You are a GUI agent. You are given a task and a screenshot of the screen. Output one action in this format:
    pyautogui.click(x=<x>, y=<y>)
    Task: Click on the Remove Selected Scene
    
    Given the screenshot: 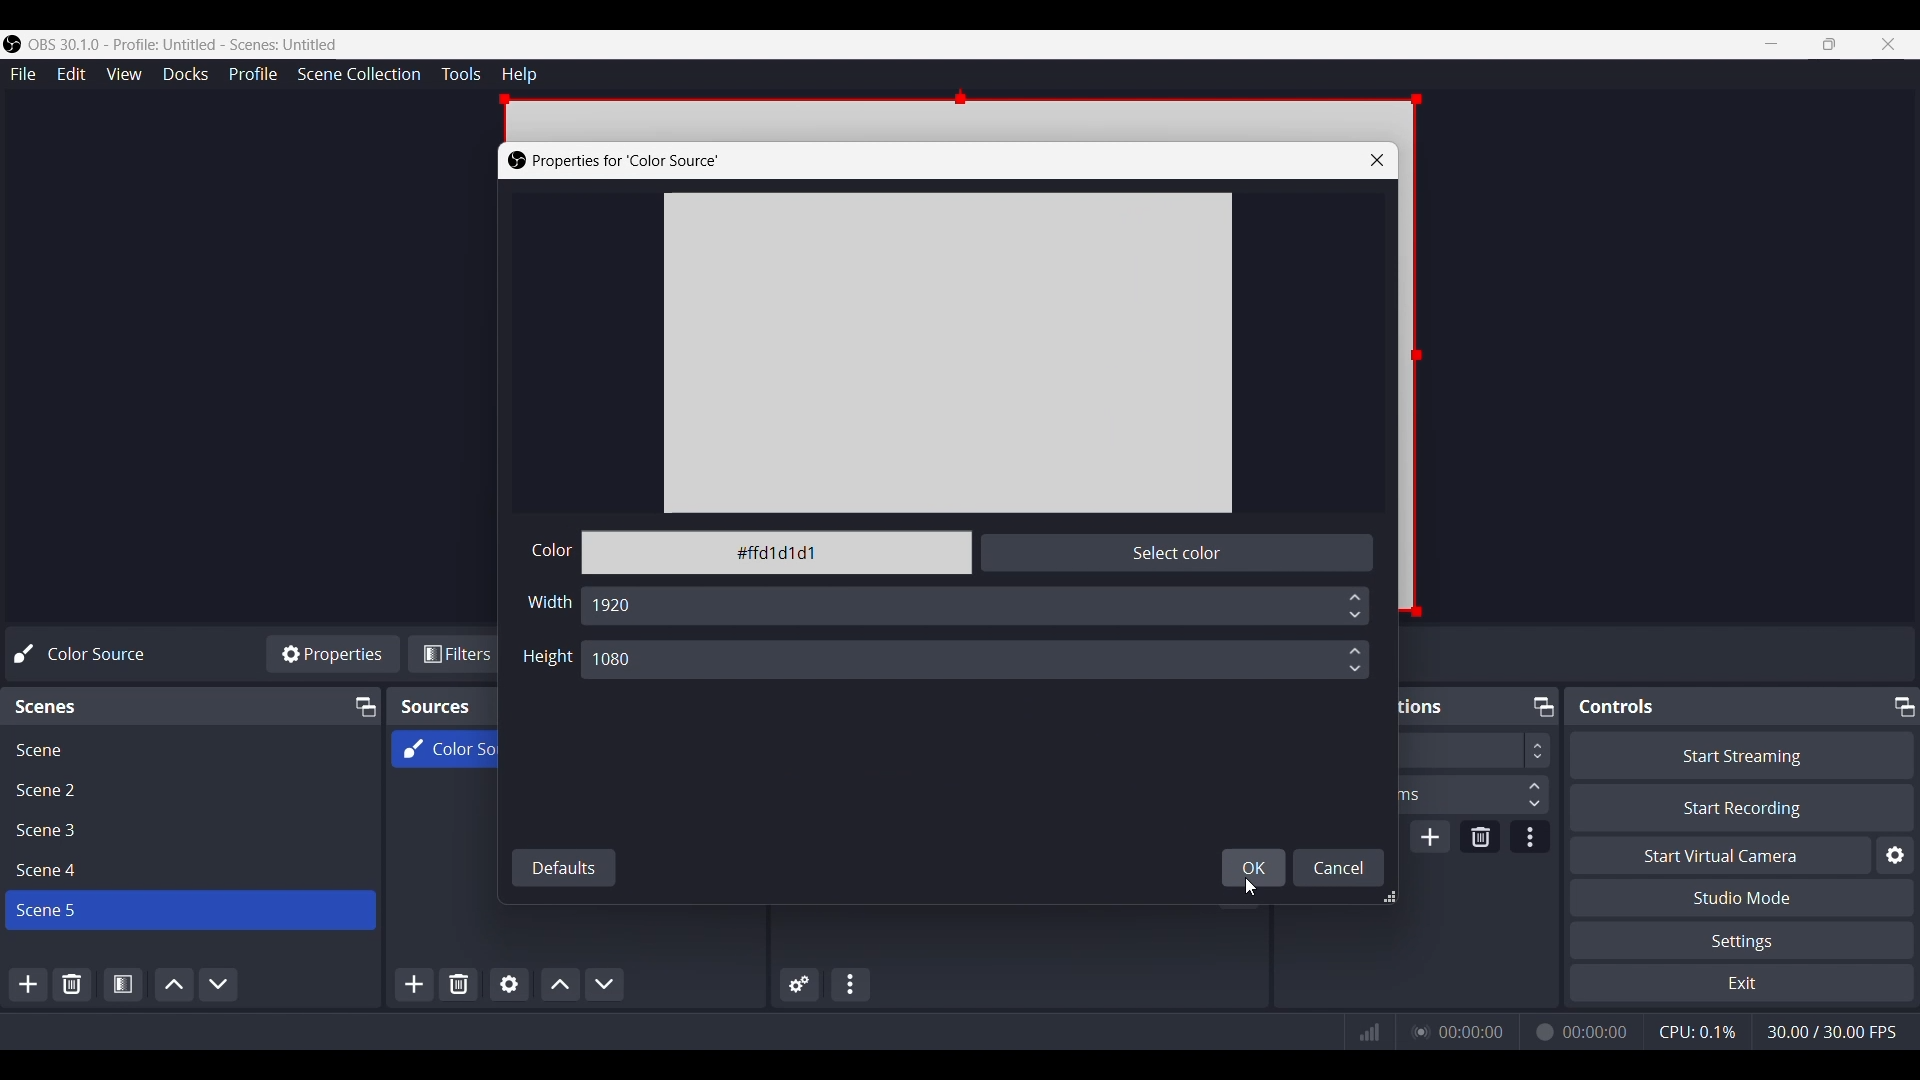 What is the action you would take?
    pyautogui.click(x=73, y=982)
    